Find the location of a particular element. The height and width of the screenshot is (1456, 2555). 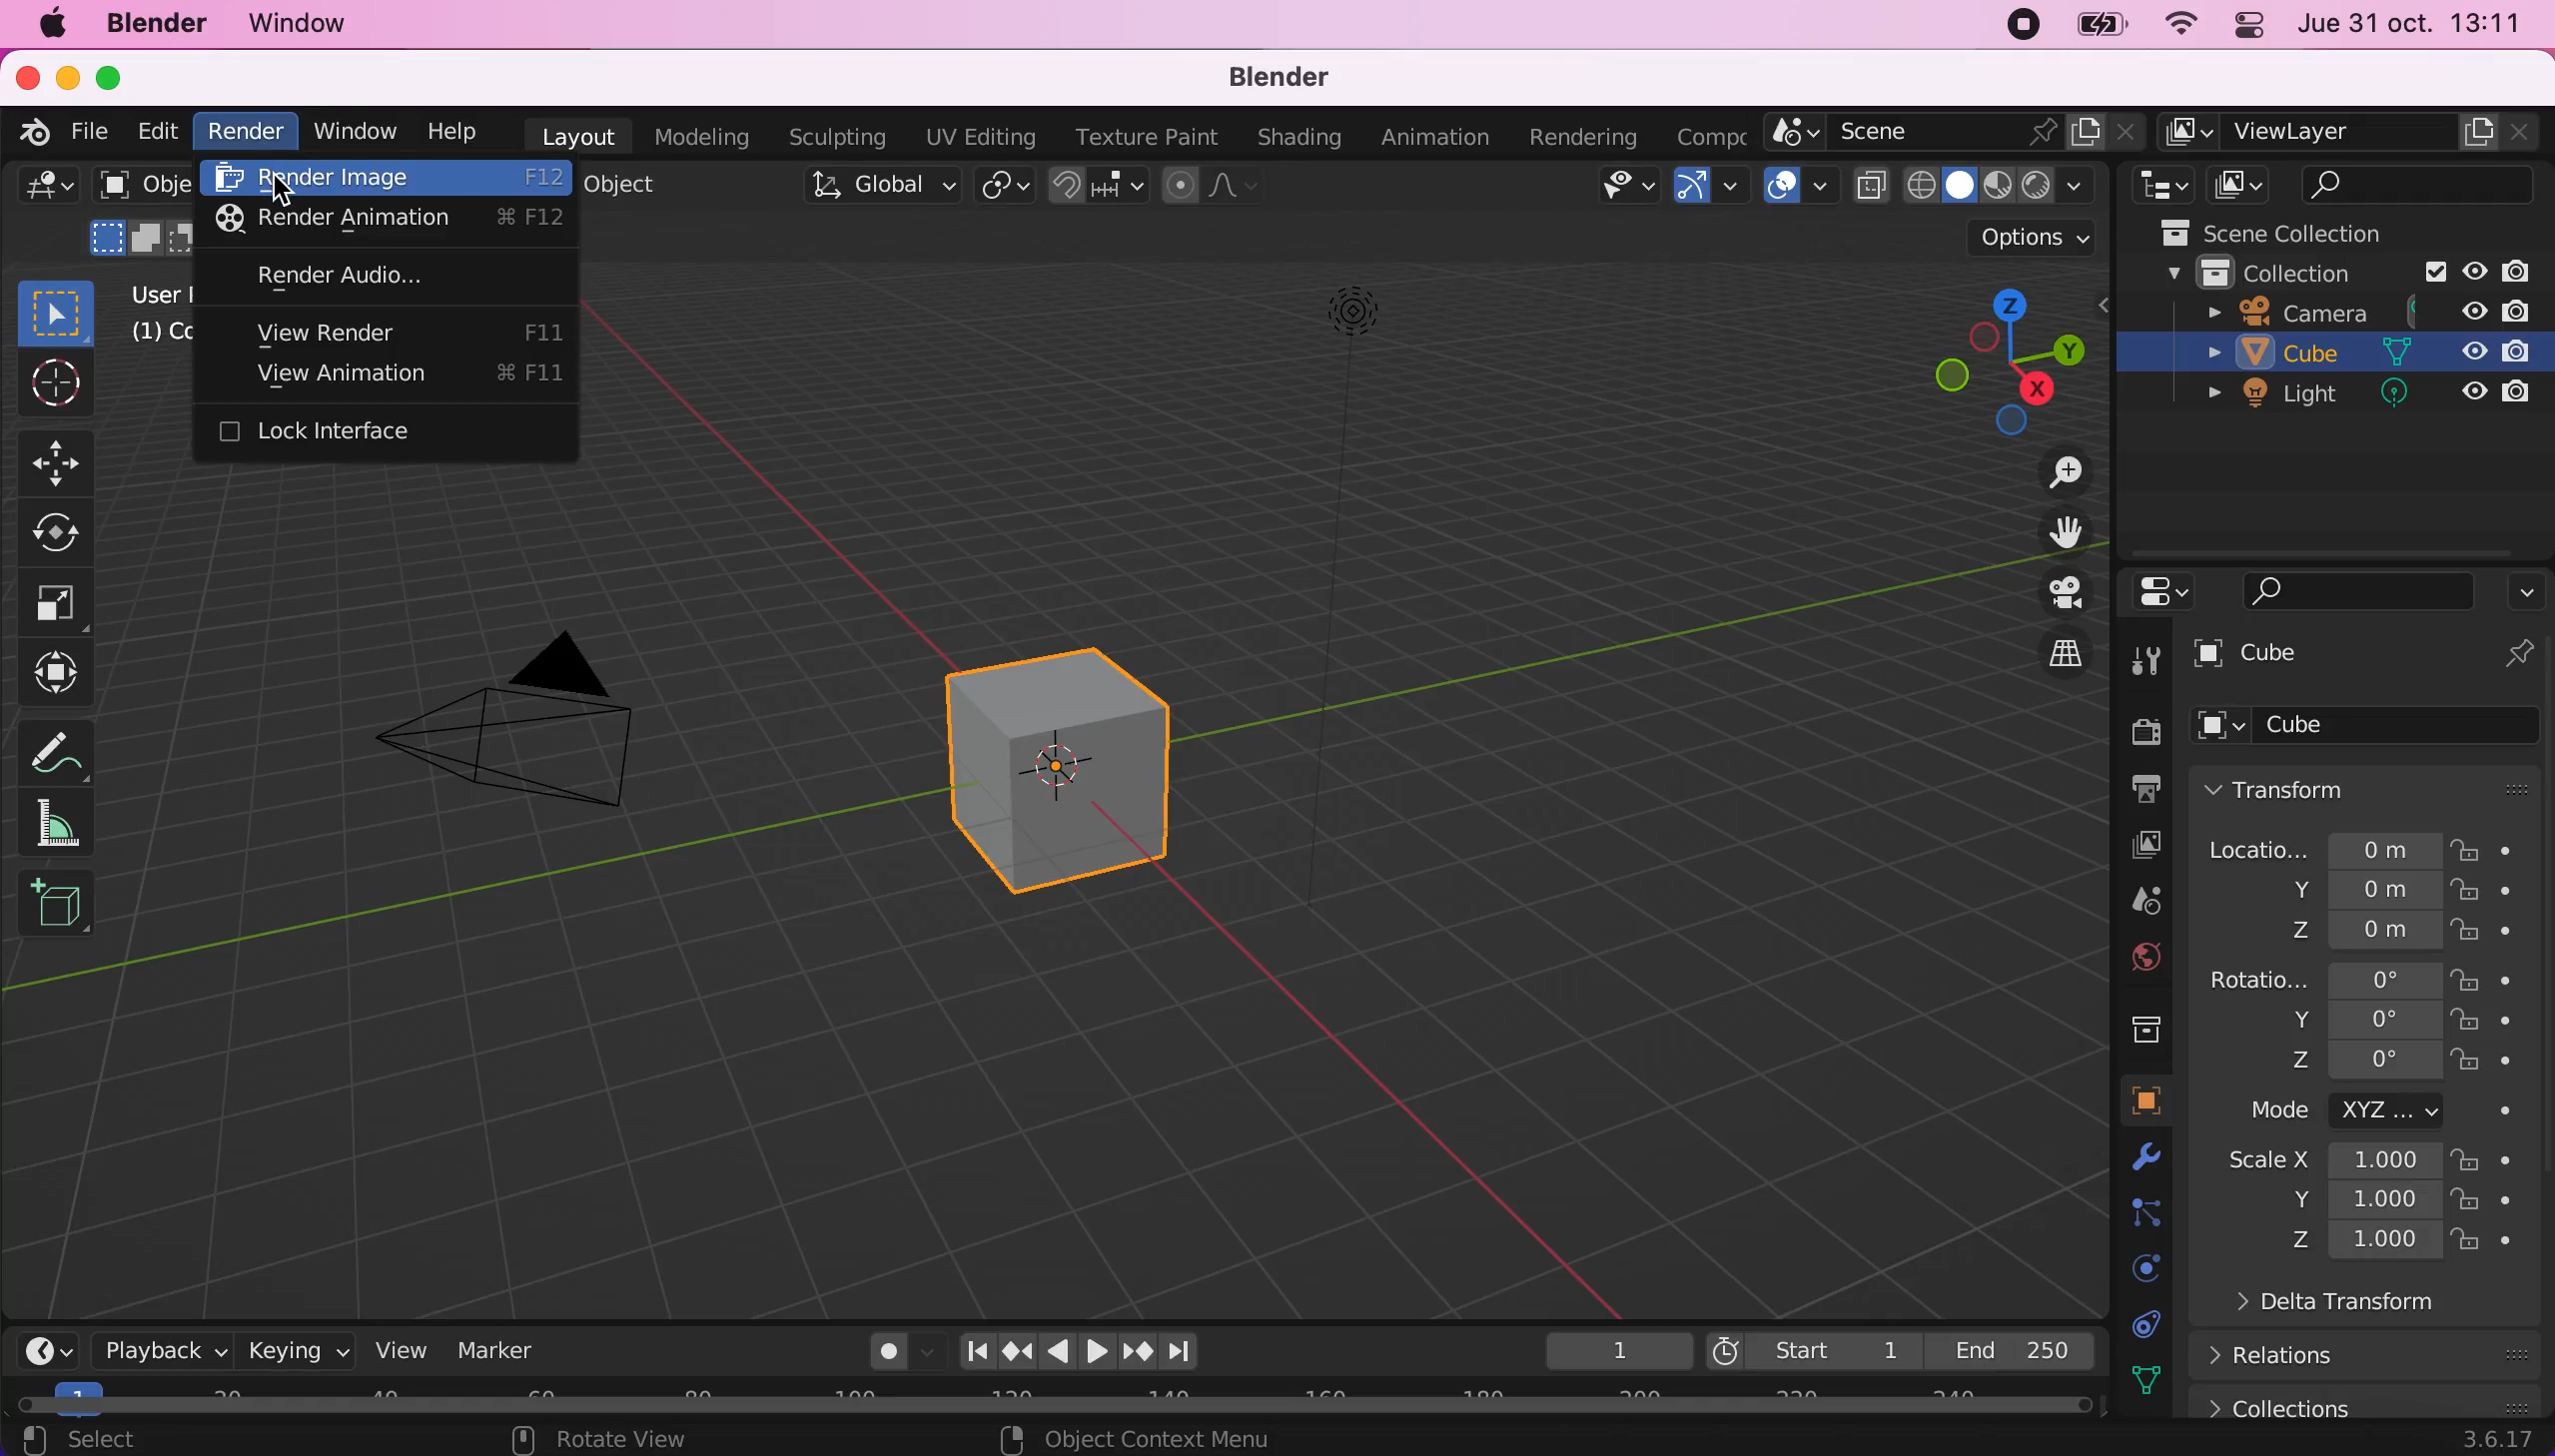

cube is located at coordinates (2344, 356).